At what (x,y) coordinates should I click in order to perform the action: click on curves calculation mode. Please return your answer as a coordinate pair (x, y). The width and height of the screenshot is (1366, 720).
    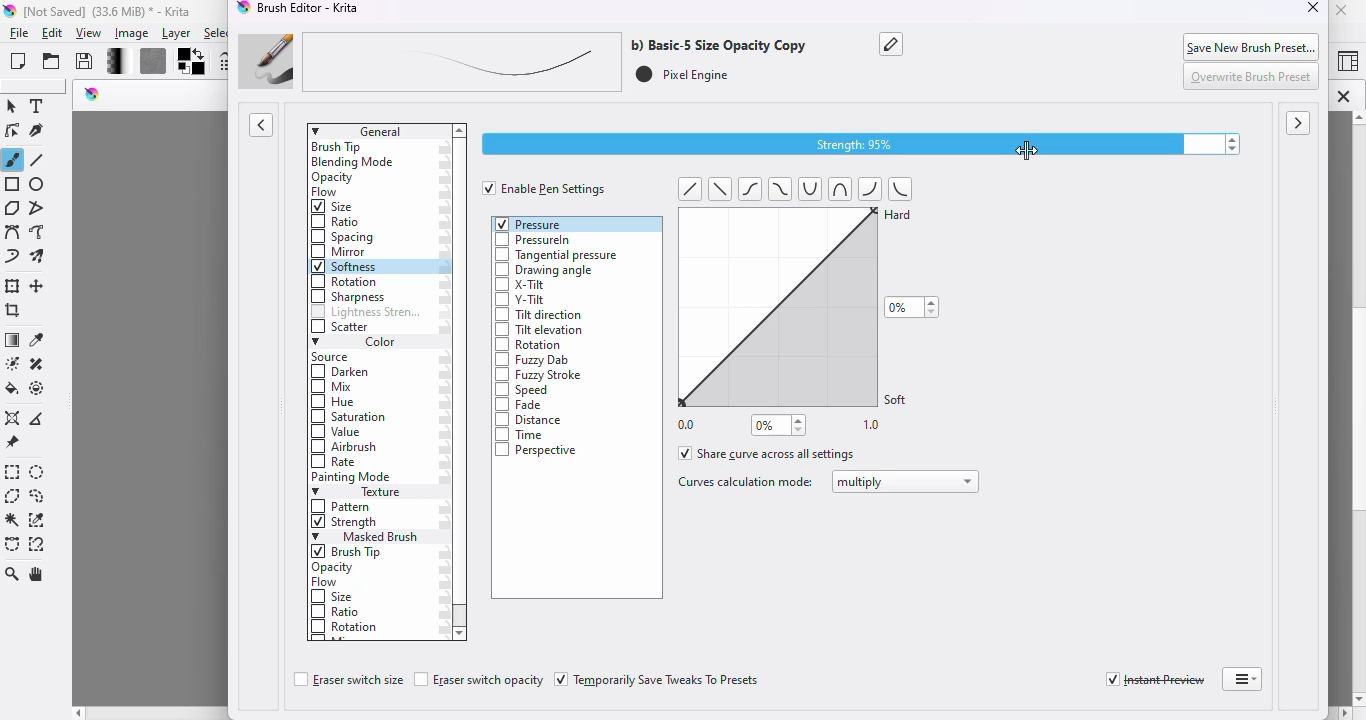
    Looking at the image, I should click on (744, 482).